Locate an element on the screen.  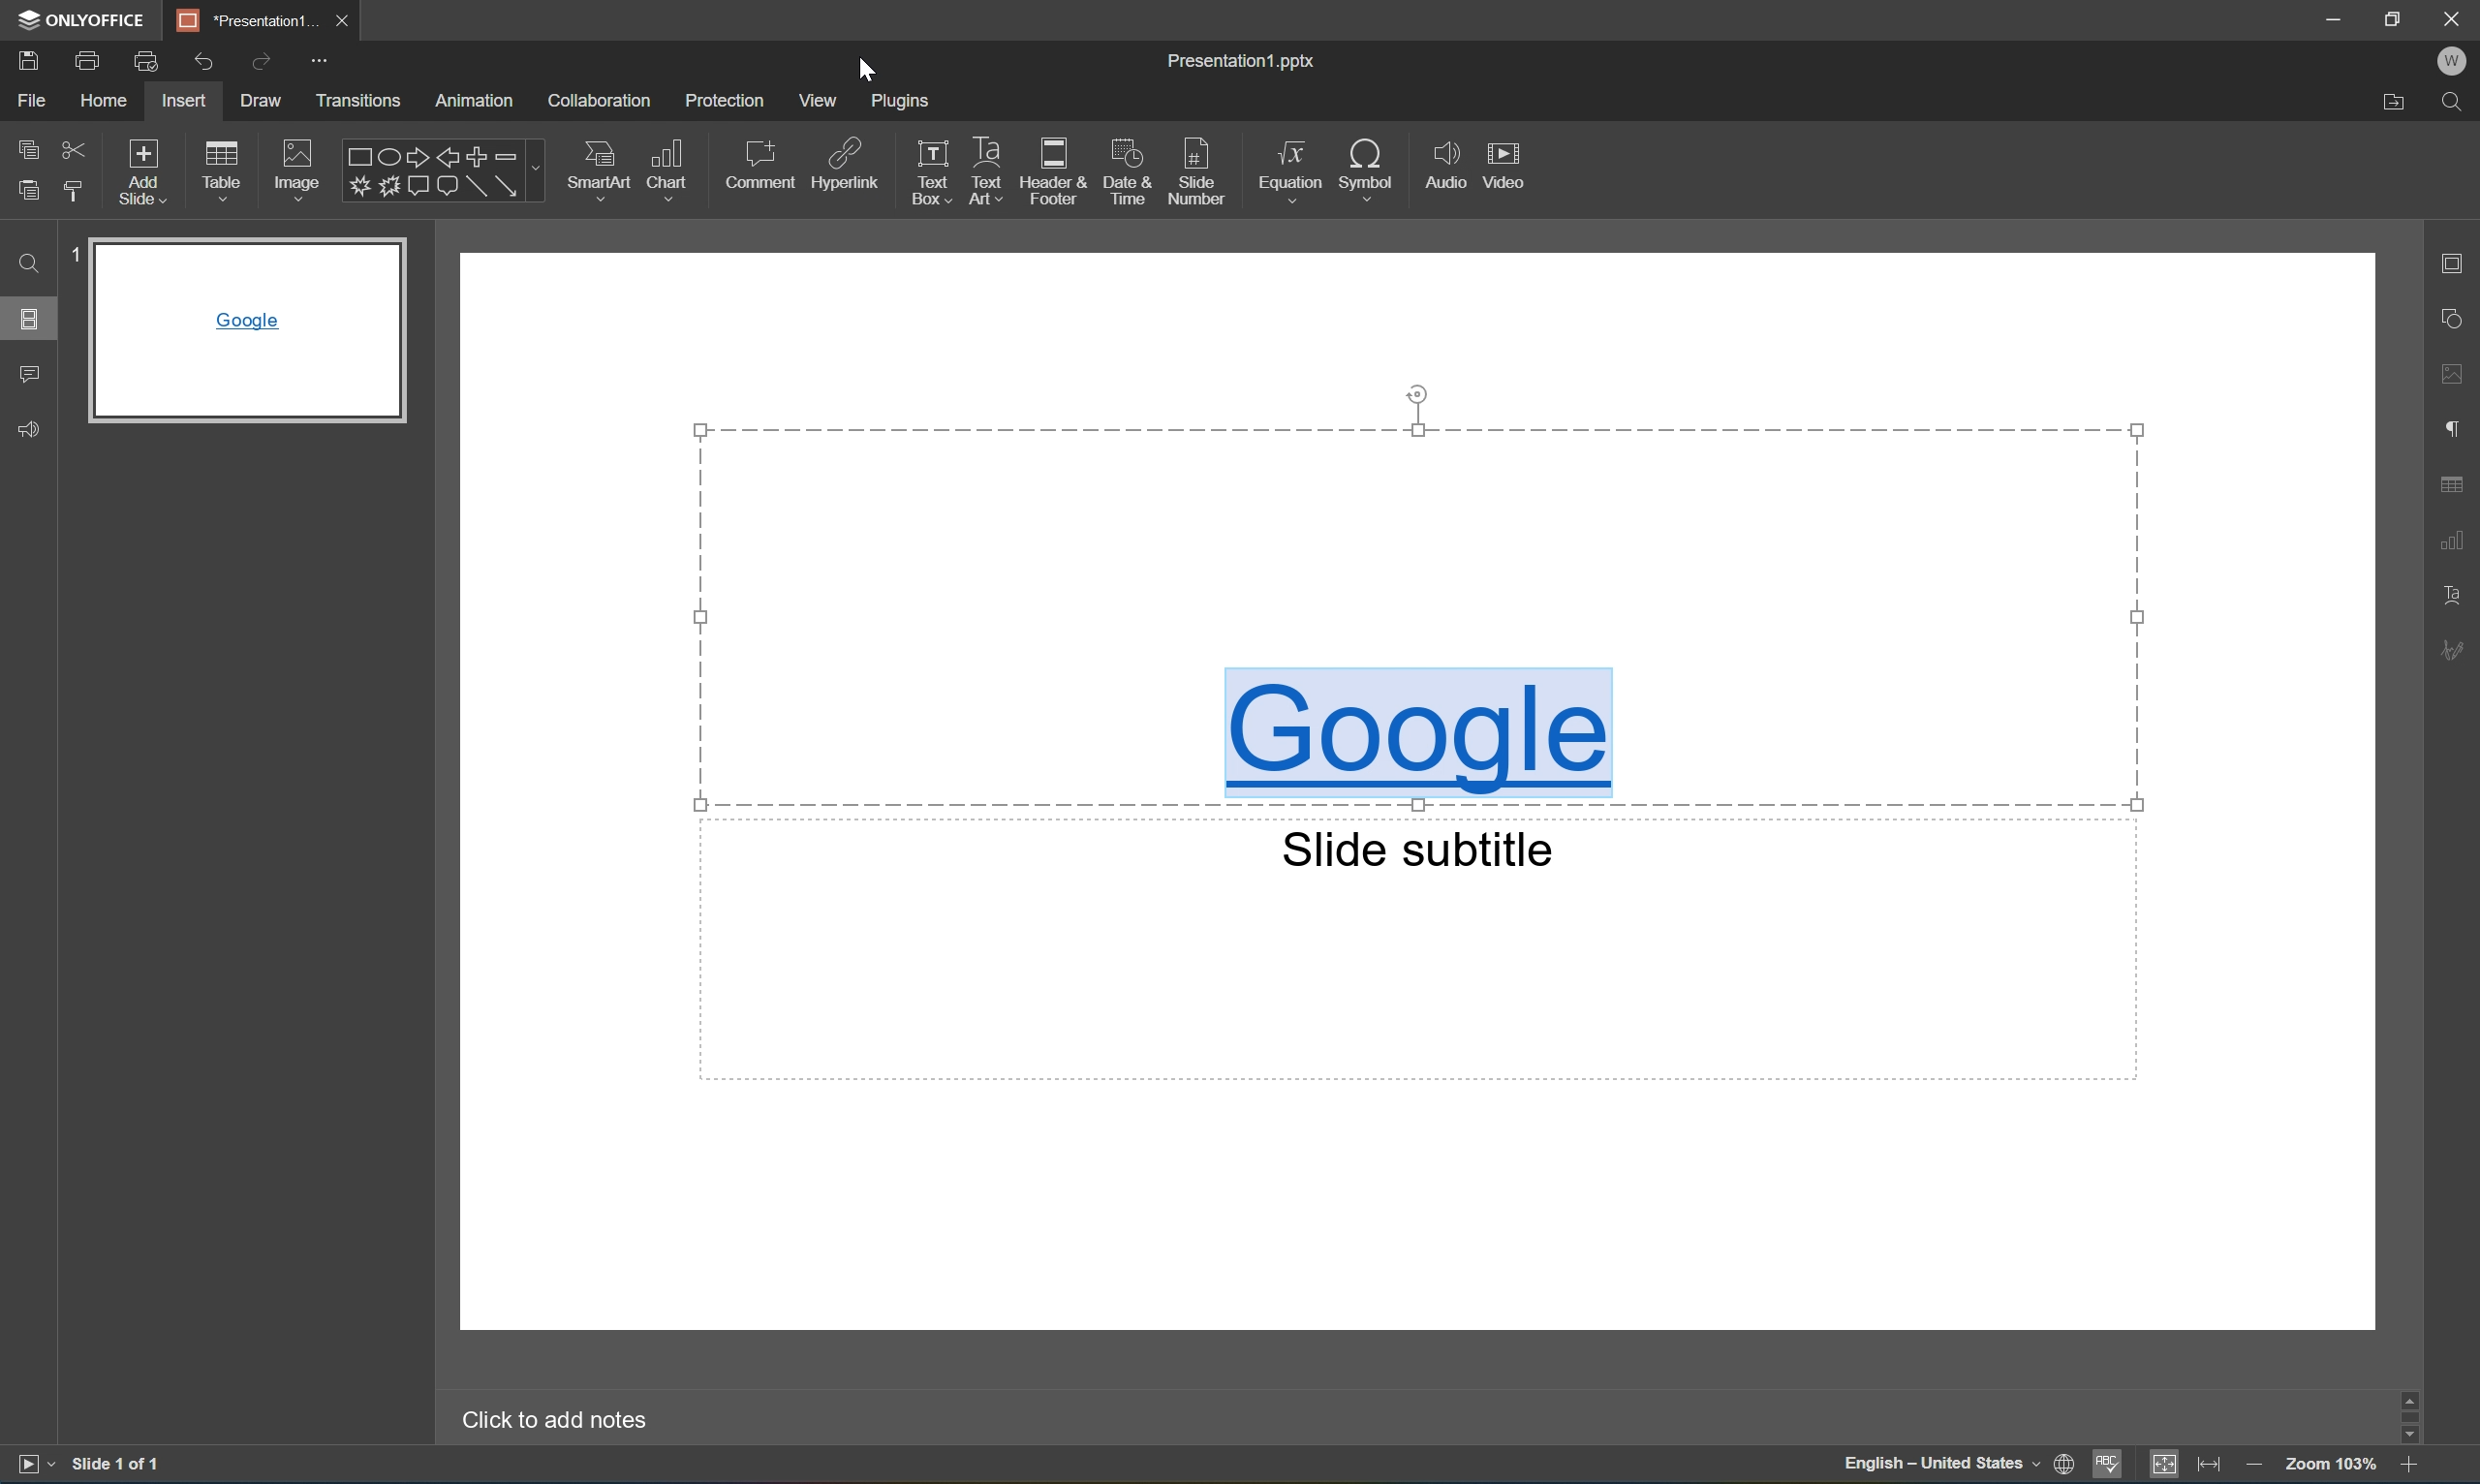
Print file is located at coordinates (88, 63).